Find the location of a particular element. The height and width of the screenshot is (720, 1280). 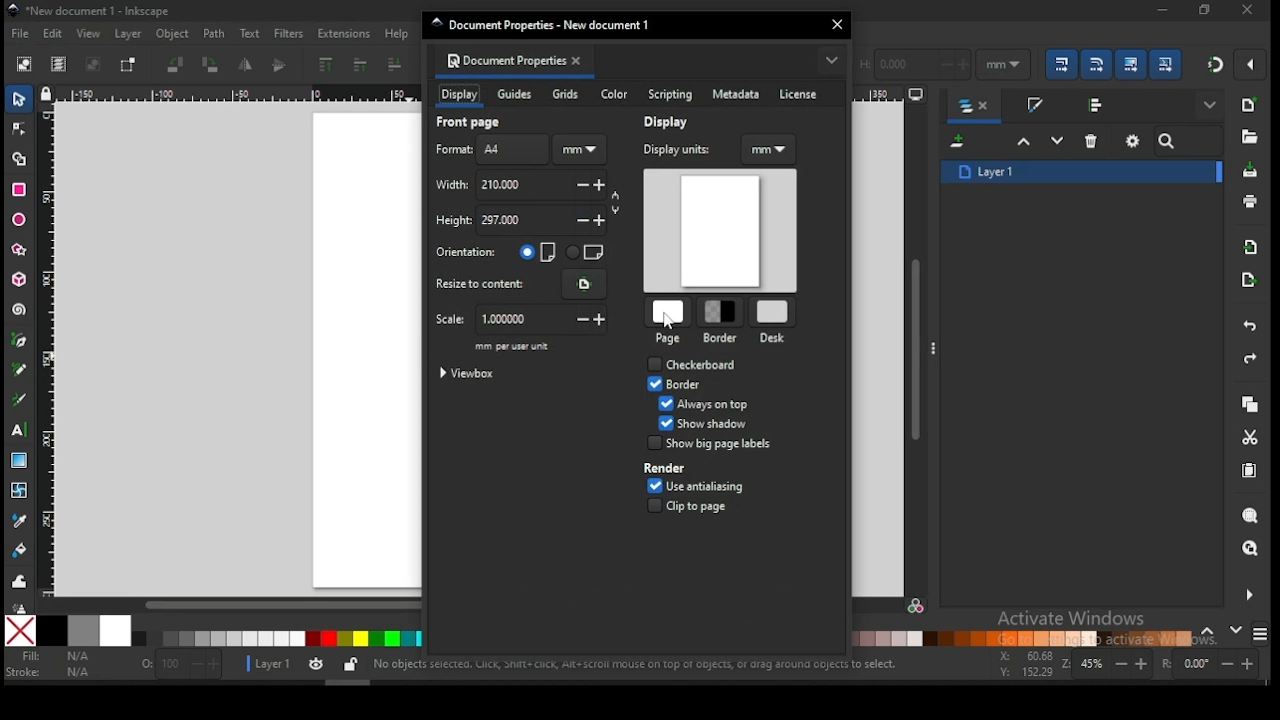

stroke and fill is located at coordinates (1034, 106).